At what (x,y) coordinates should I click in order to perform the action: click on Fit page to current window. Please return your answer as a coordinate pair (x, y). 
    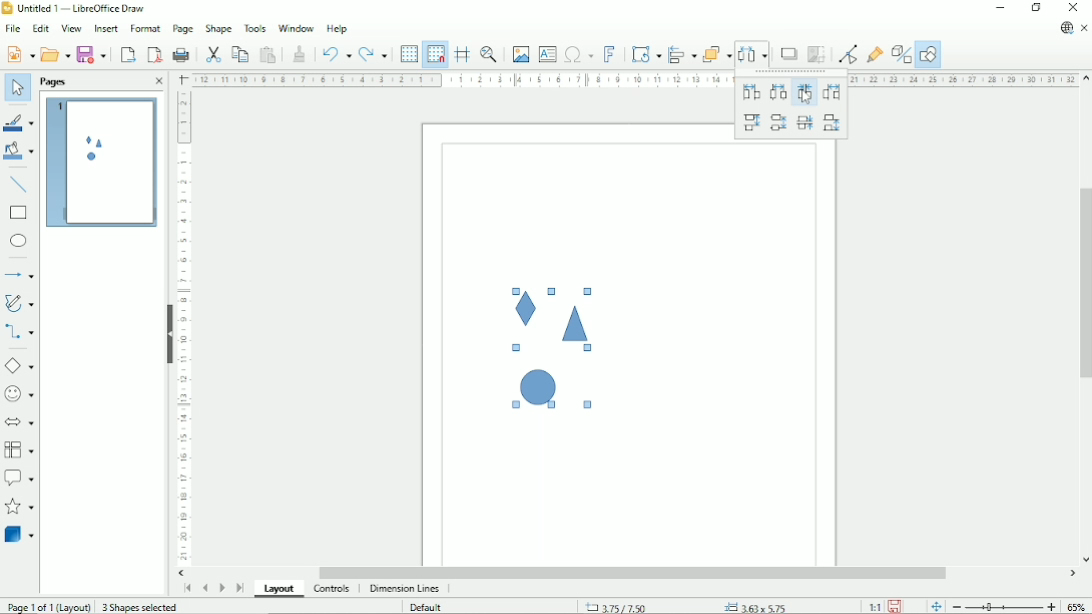
    Looking at the image, I should click on (934, 606).